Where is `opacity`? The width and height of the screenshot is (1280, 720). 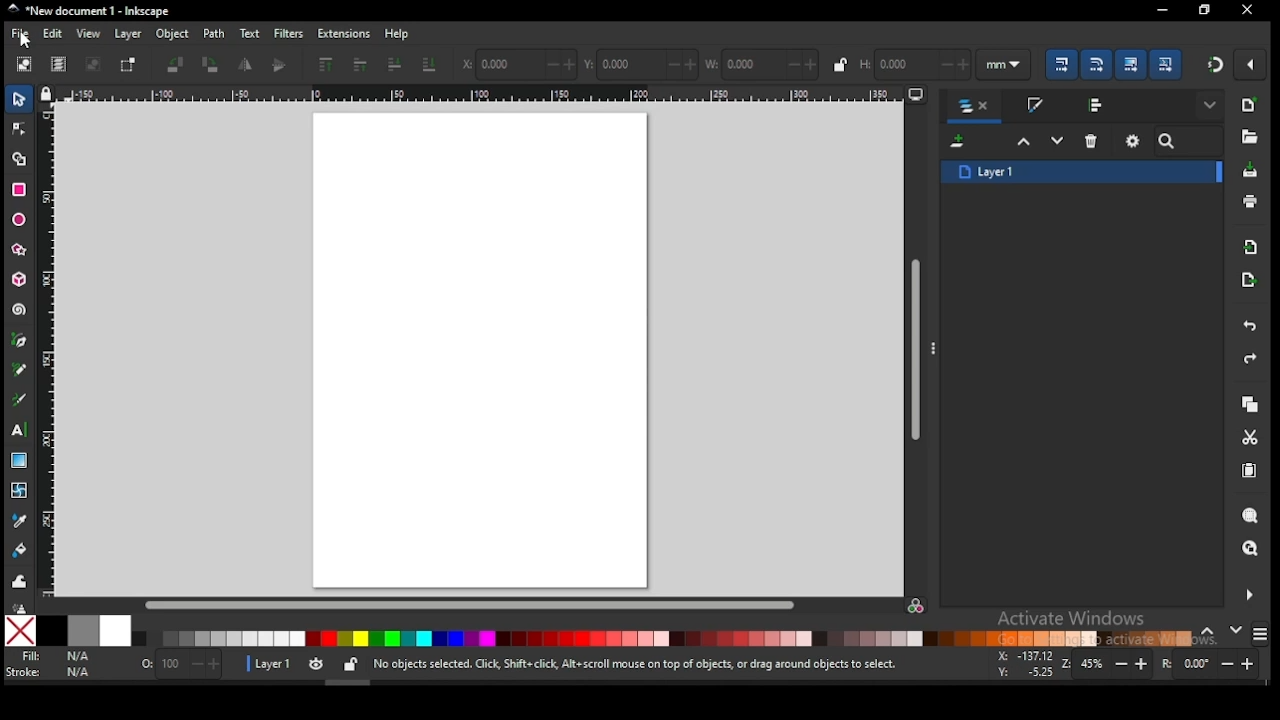 opacity is located at coordinates (179, 667).